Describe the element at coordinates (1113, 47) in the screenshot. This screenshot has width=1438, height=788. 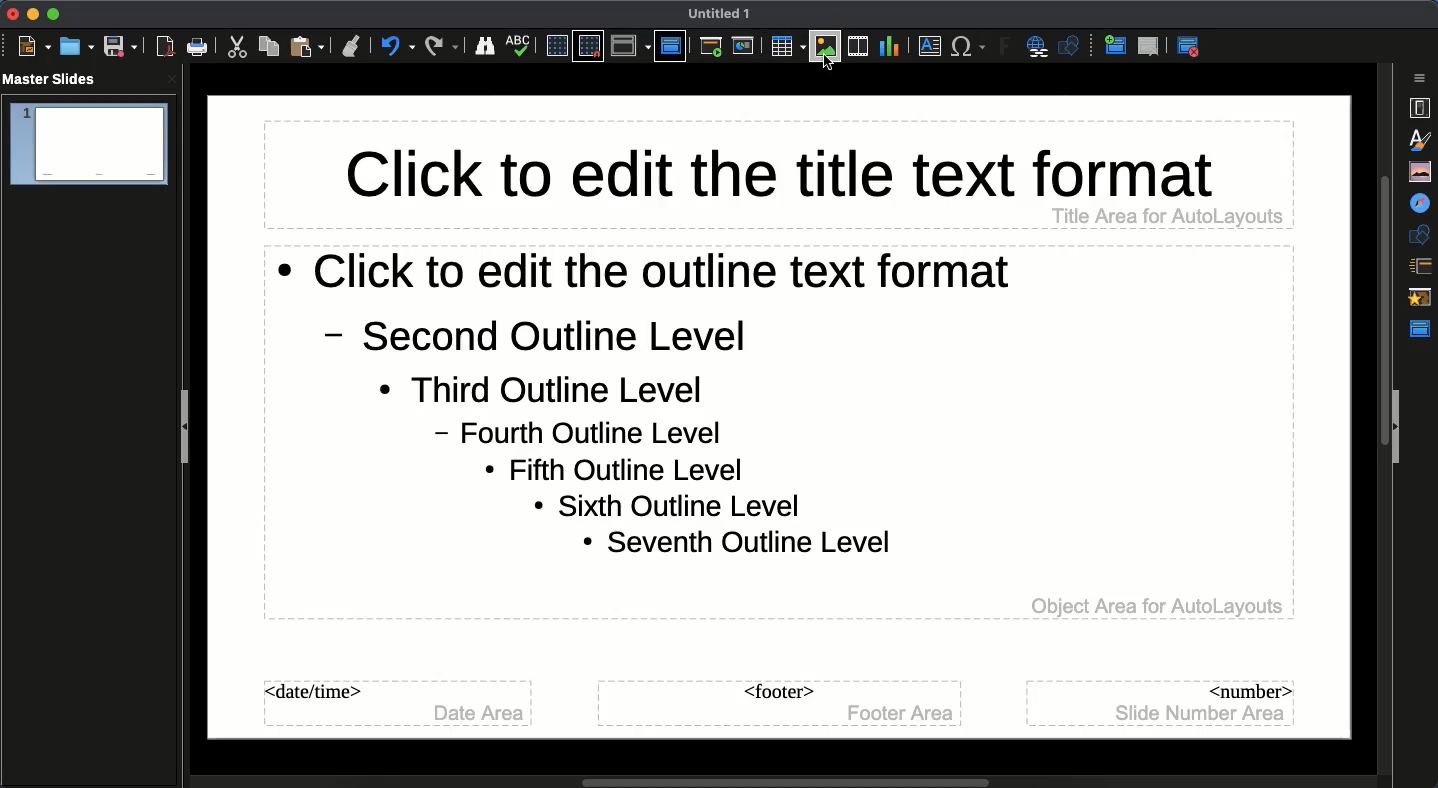
I see `New master` at that location.